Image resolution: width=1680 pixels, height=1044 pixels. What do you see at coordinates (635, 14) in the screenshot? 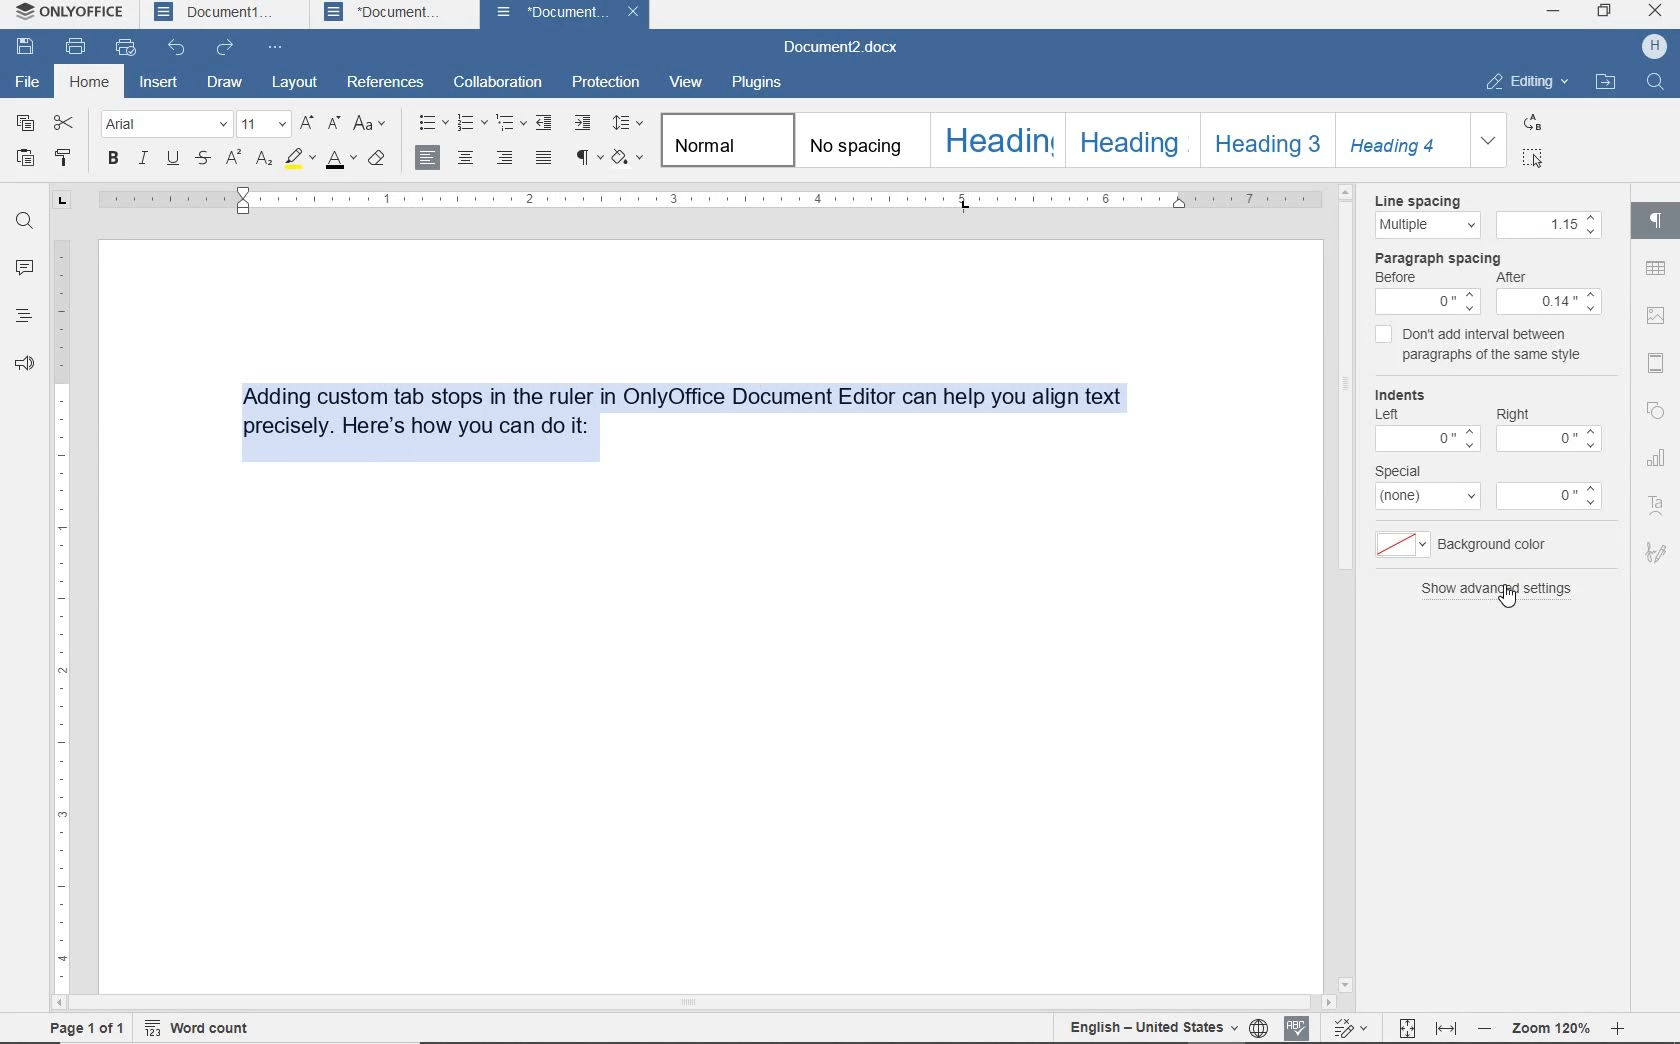
I see `close` at bounding box center [635, 14].